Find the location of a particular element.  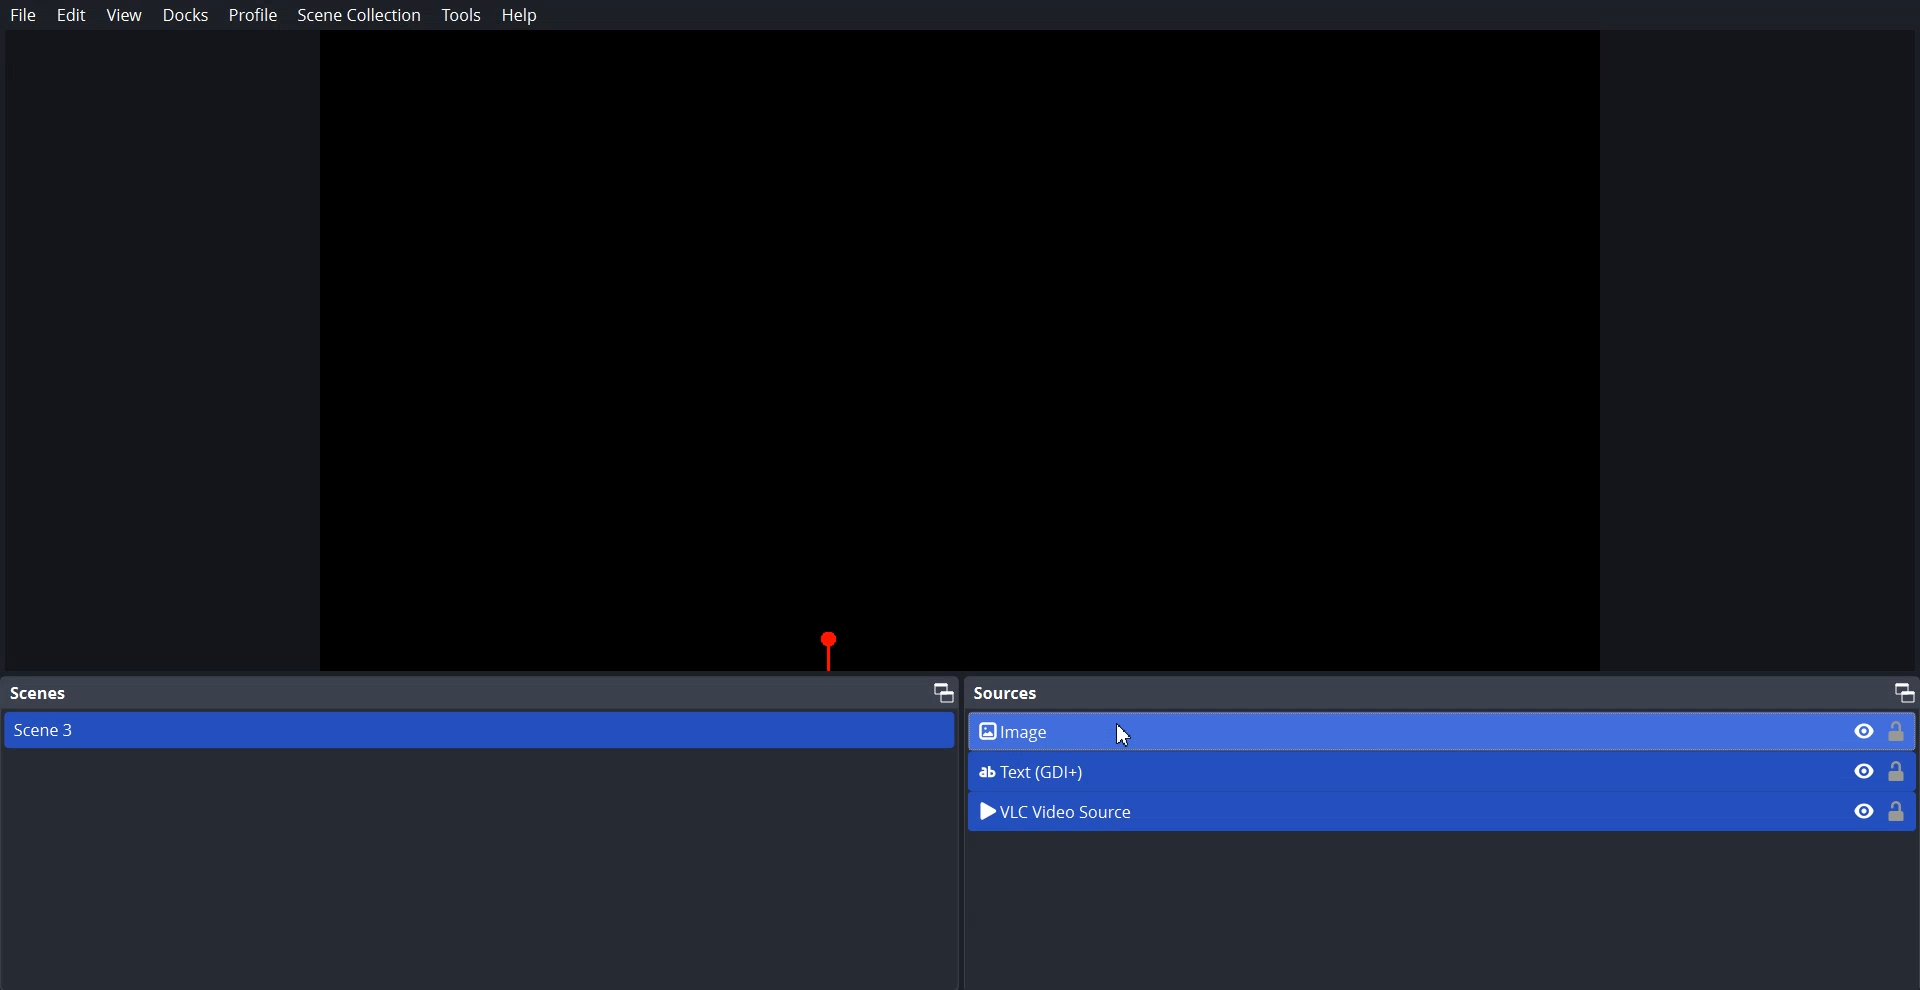

Text (GDI+) is located at coordinates (1443, 771).